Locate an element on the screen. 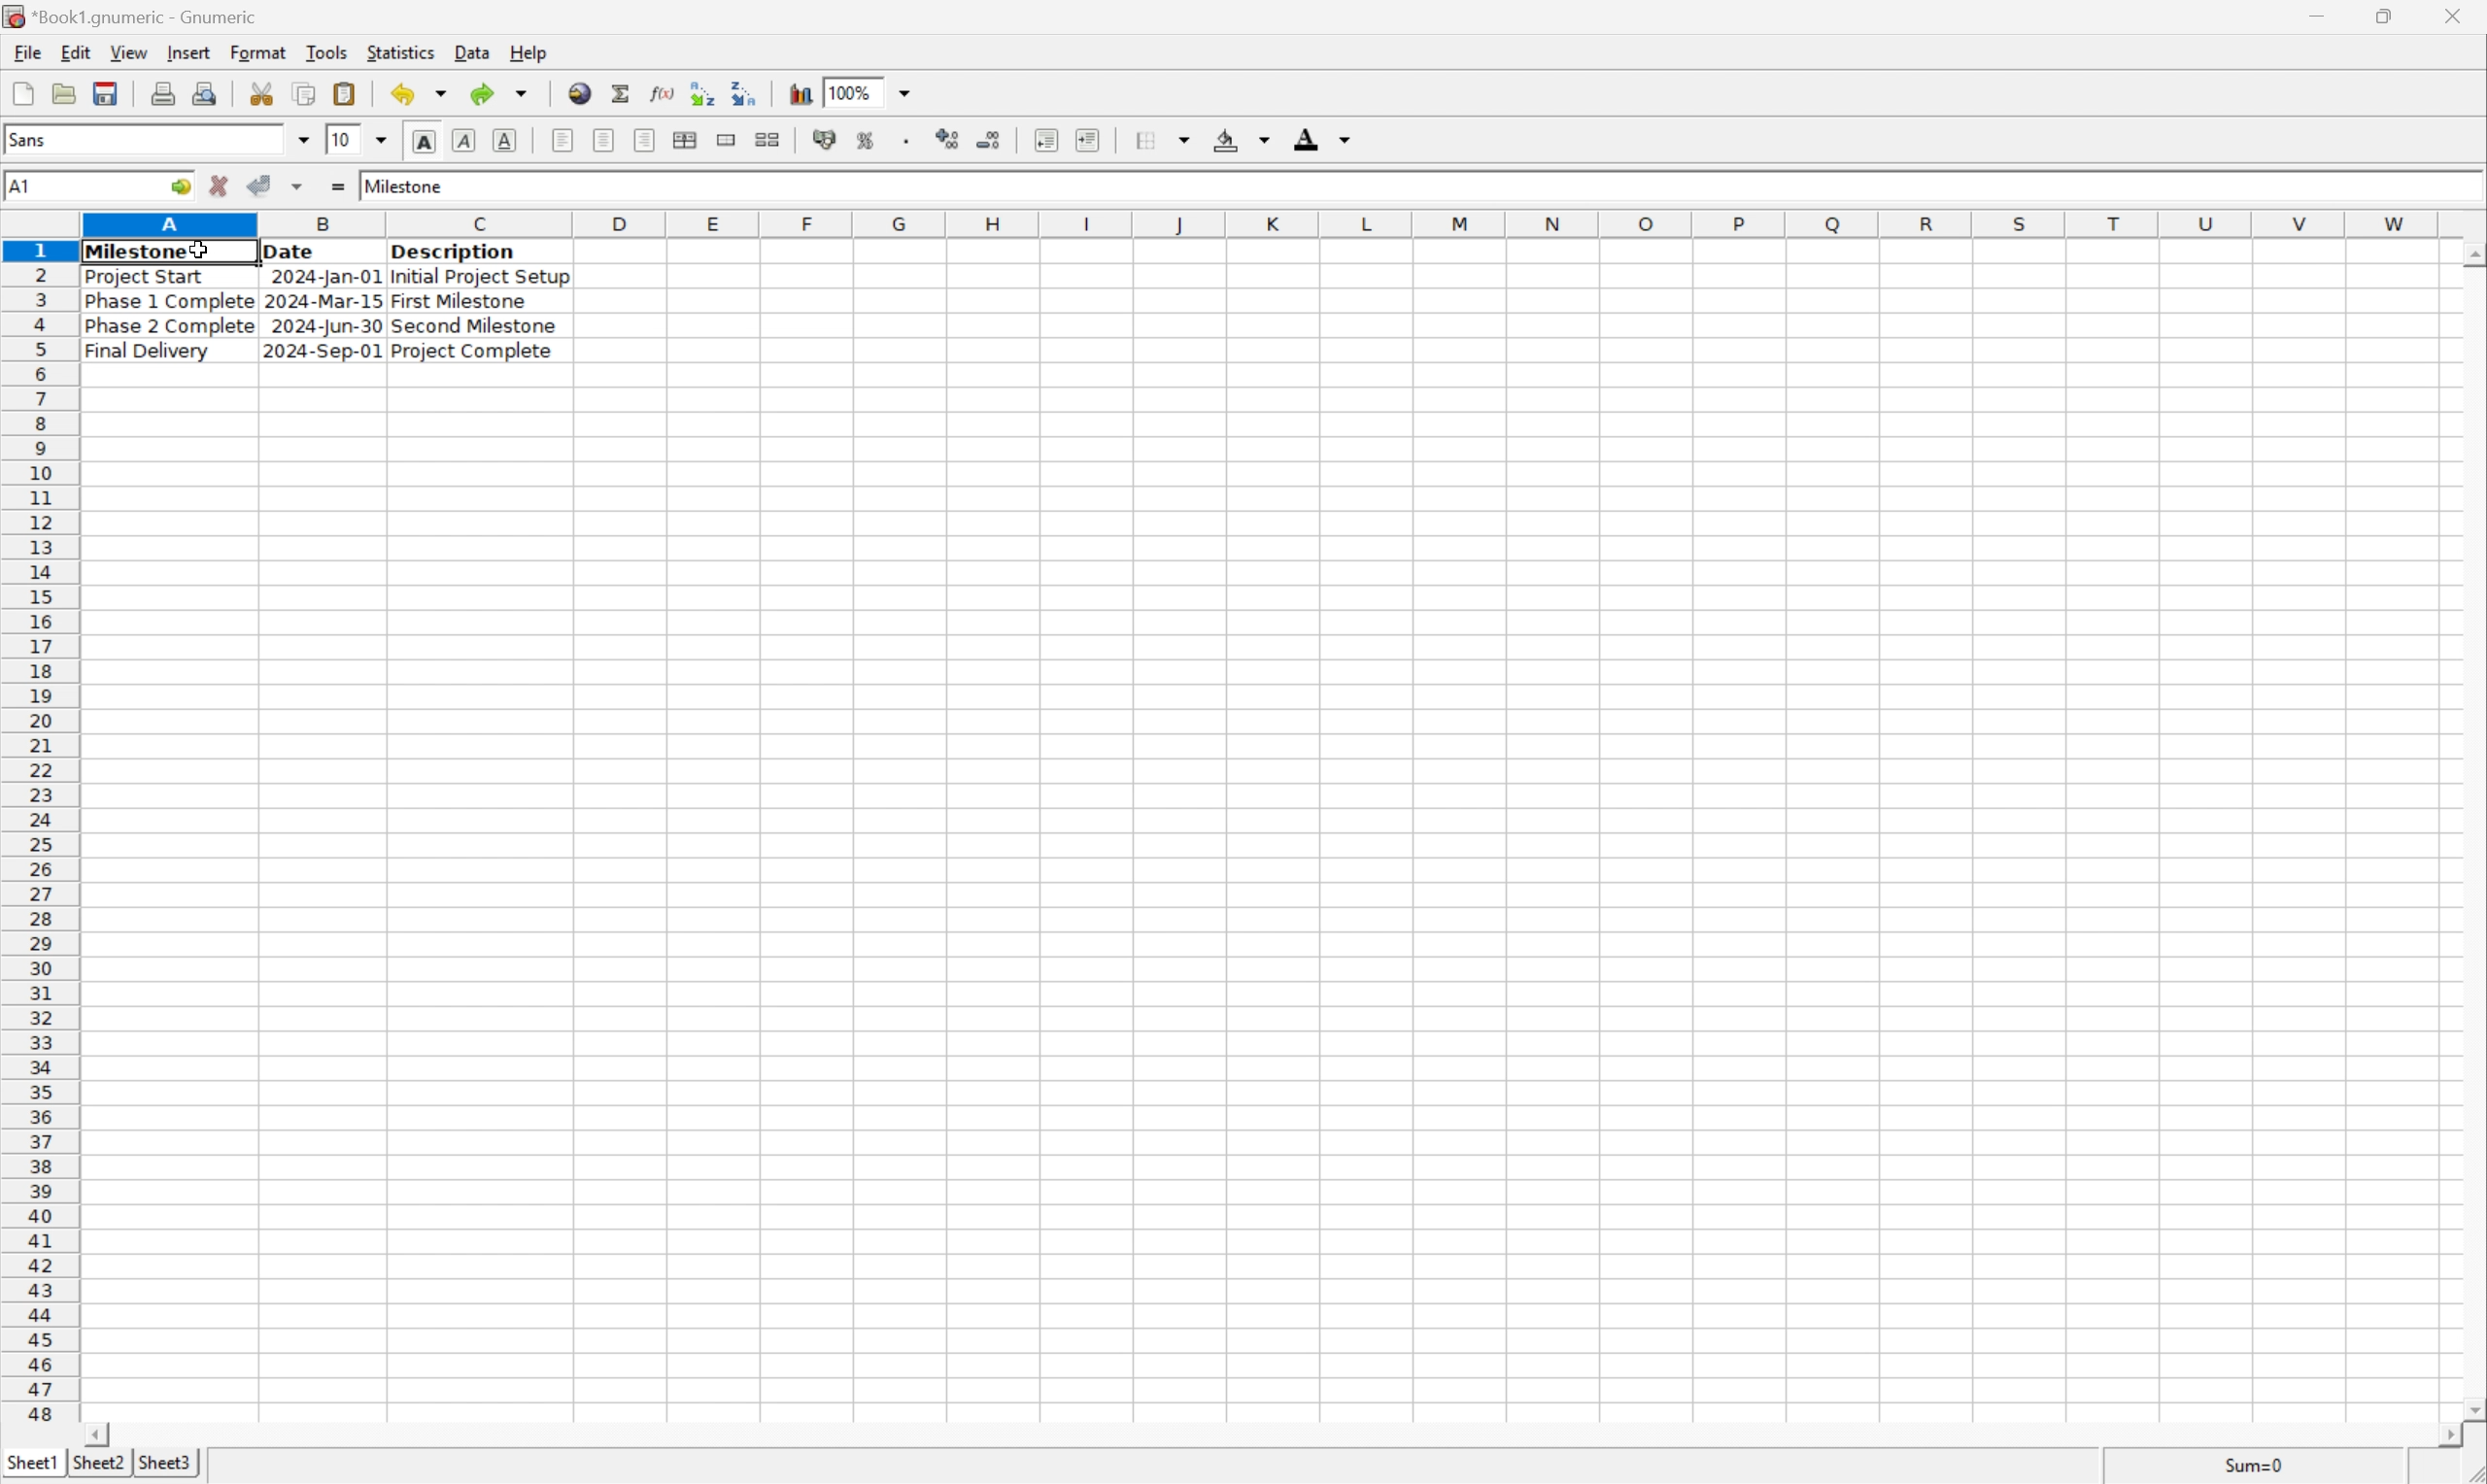 The height and width of the screenshot is (1484, 2487). redo is located at coordinates (503, 92).